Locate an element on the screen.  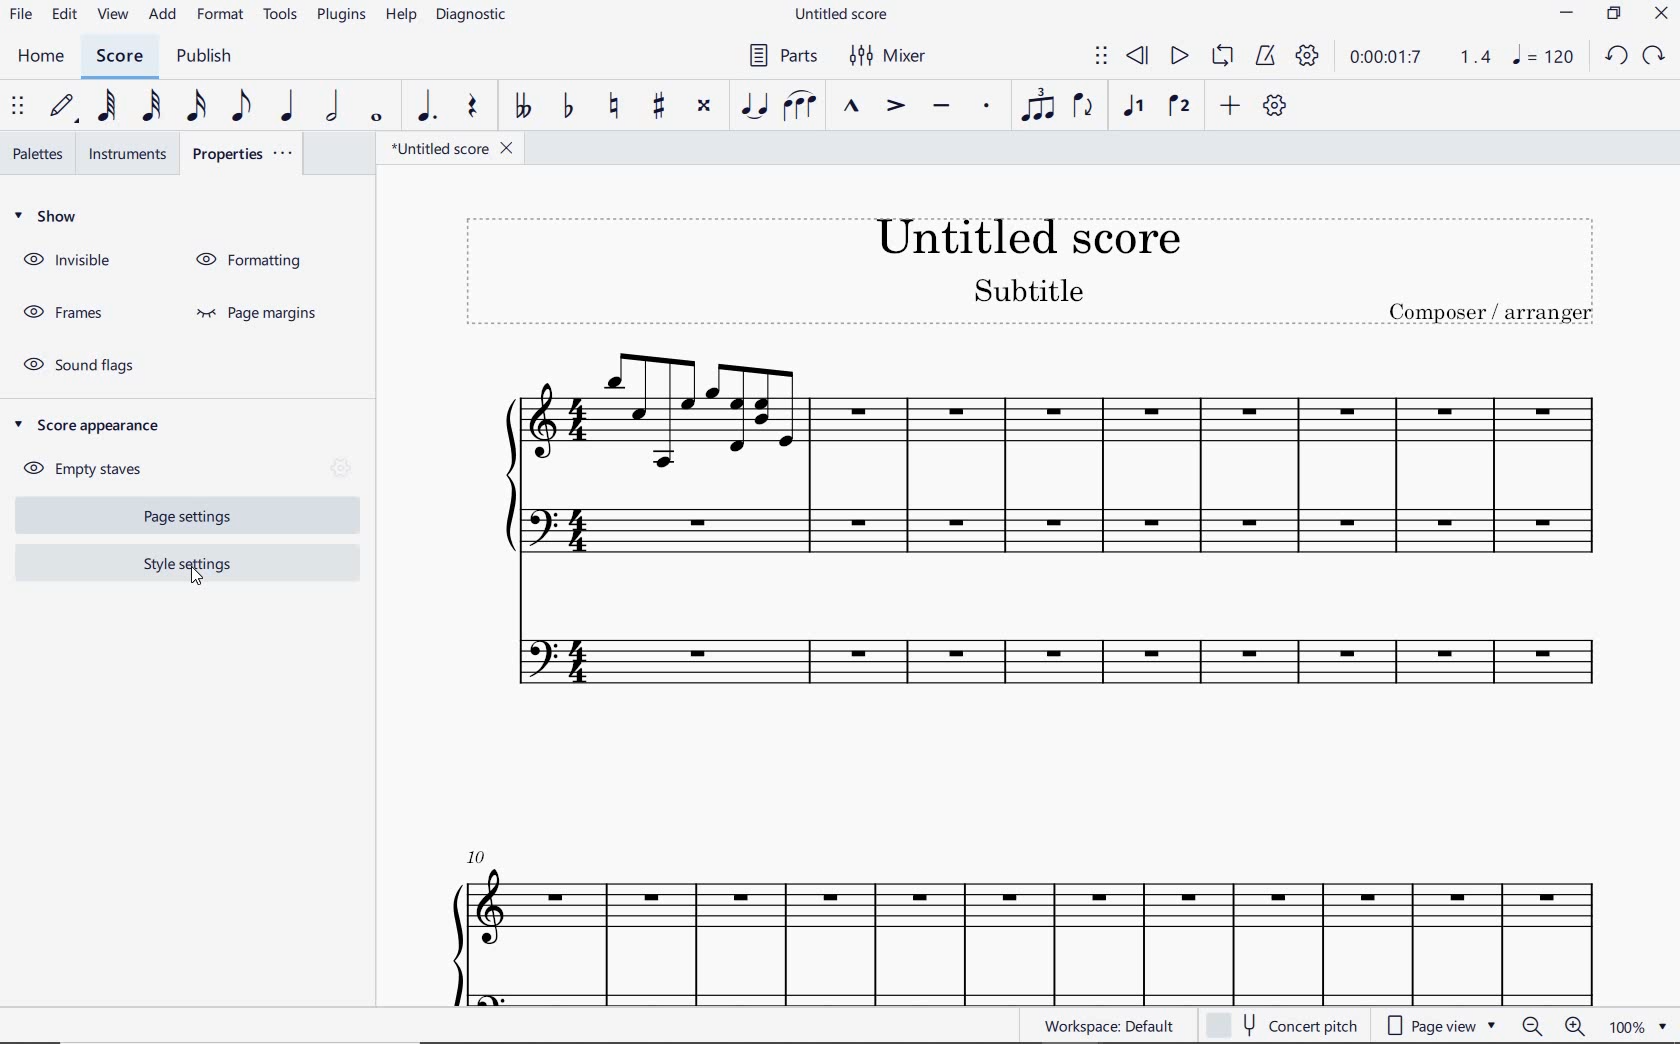
PALETTES is located at coordinates (37, 154).